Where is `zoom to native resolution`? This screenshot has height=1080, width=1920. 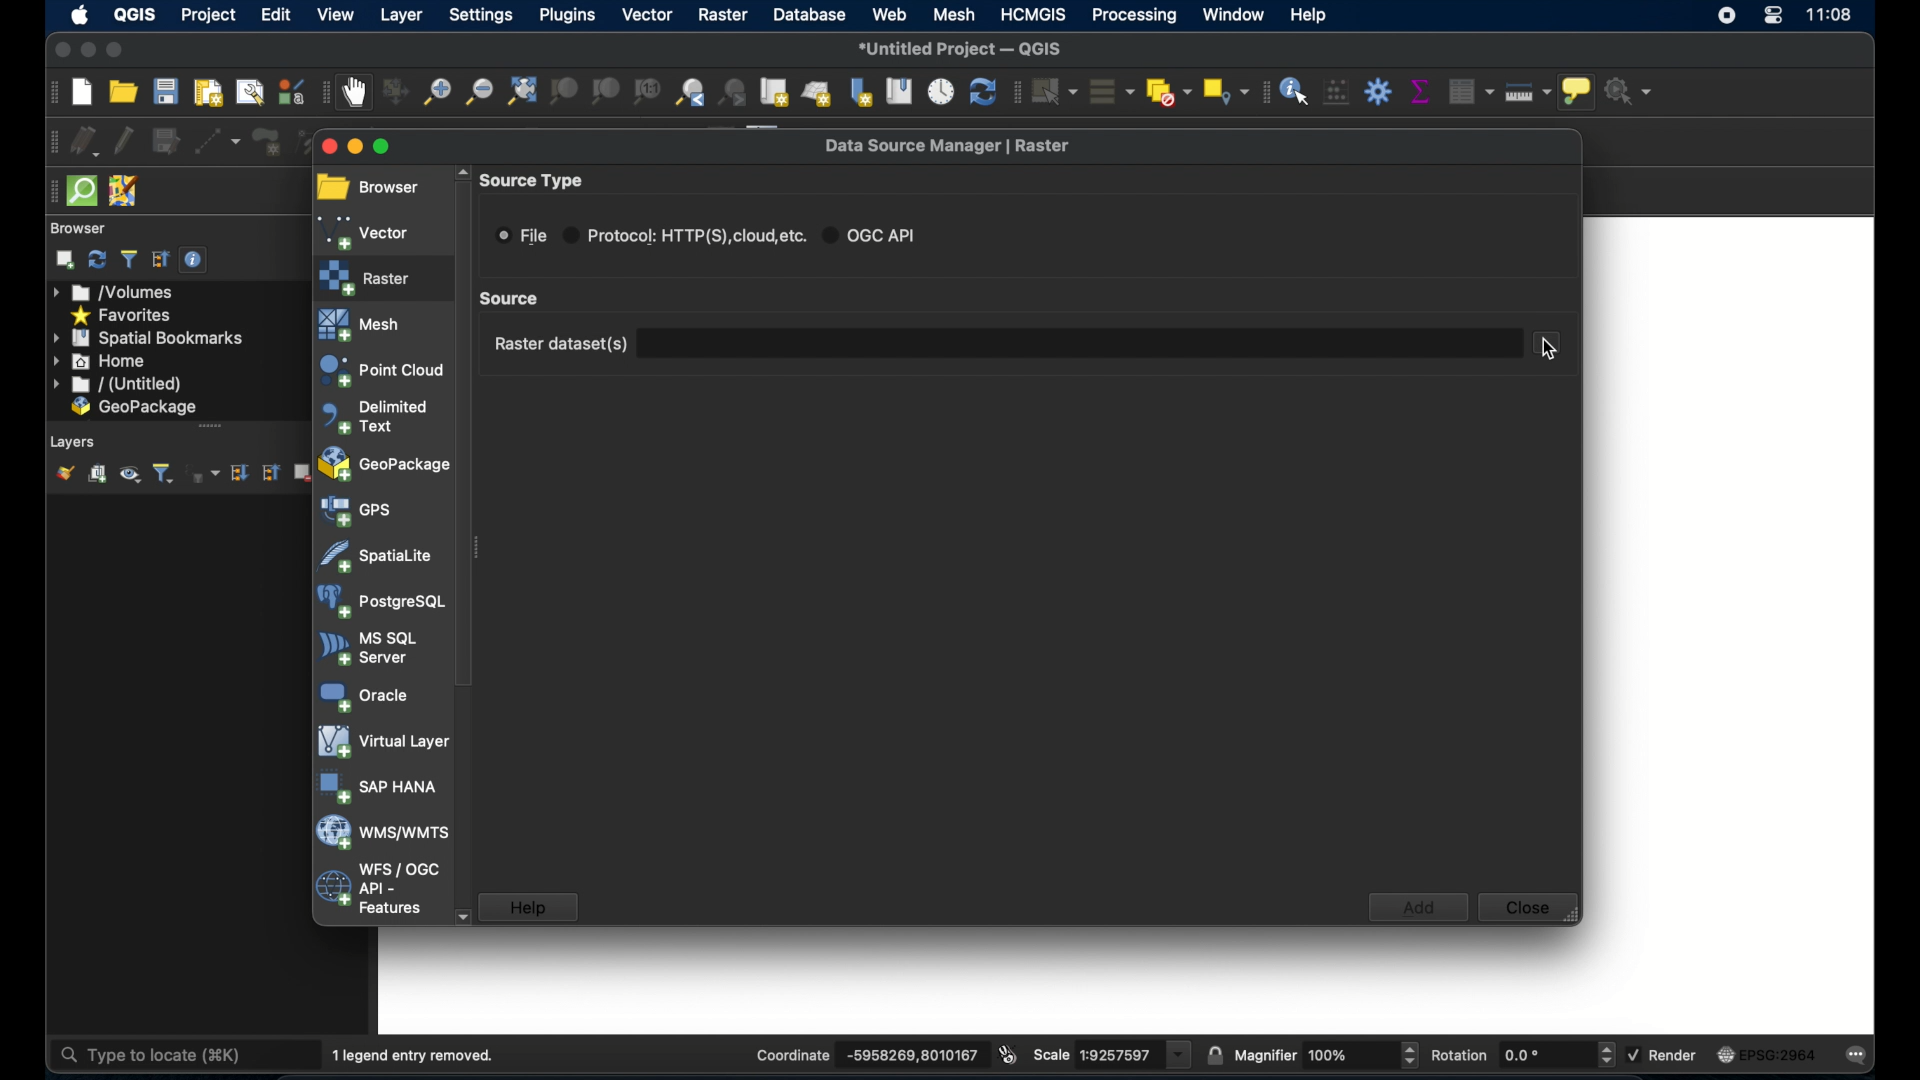 zoom to native resolution is located at coordinates (647, 91).